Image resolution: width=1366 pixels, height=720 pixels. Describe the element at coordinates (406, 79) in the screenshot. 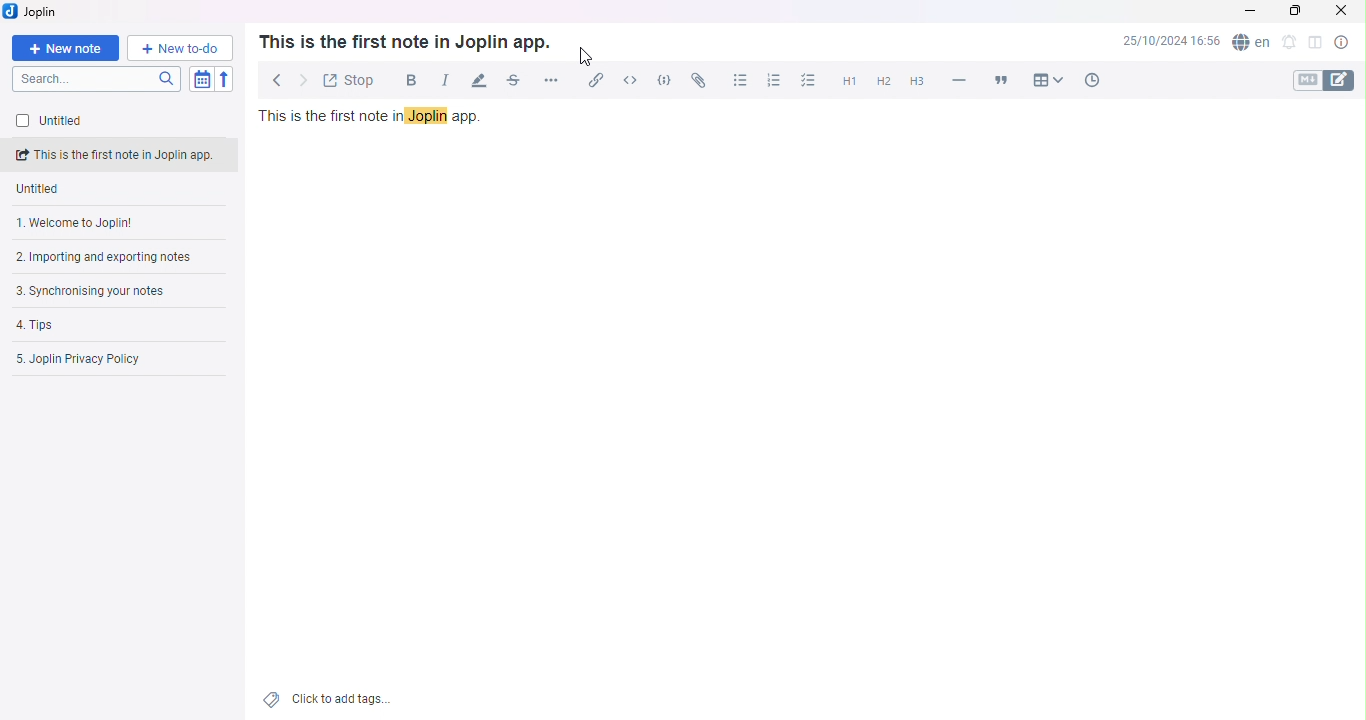

I see `Bold` at that location.